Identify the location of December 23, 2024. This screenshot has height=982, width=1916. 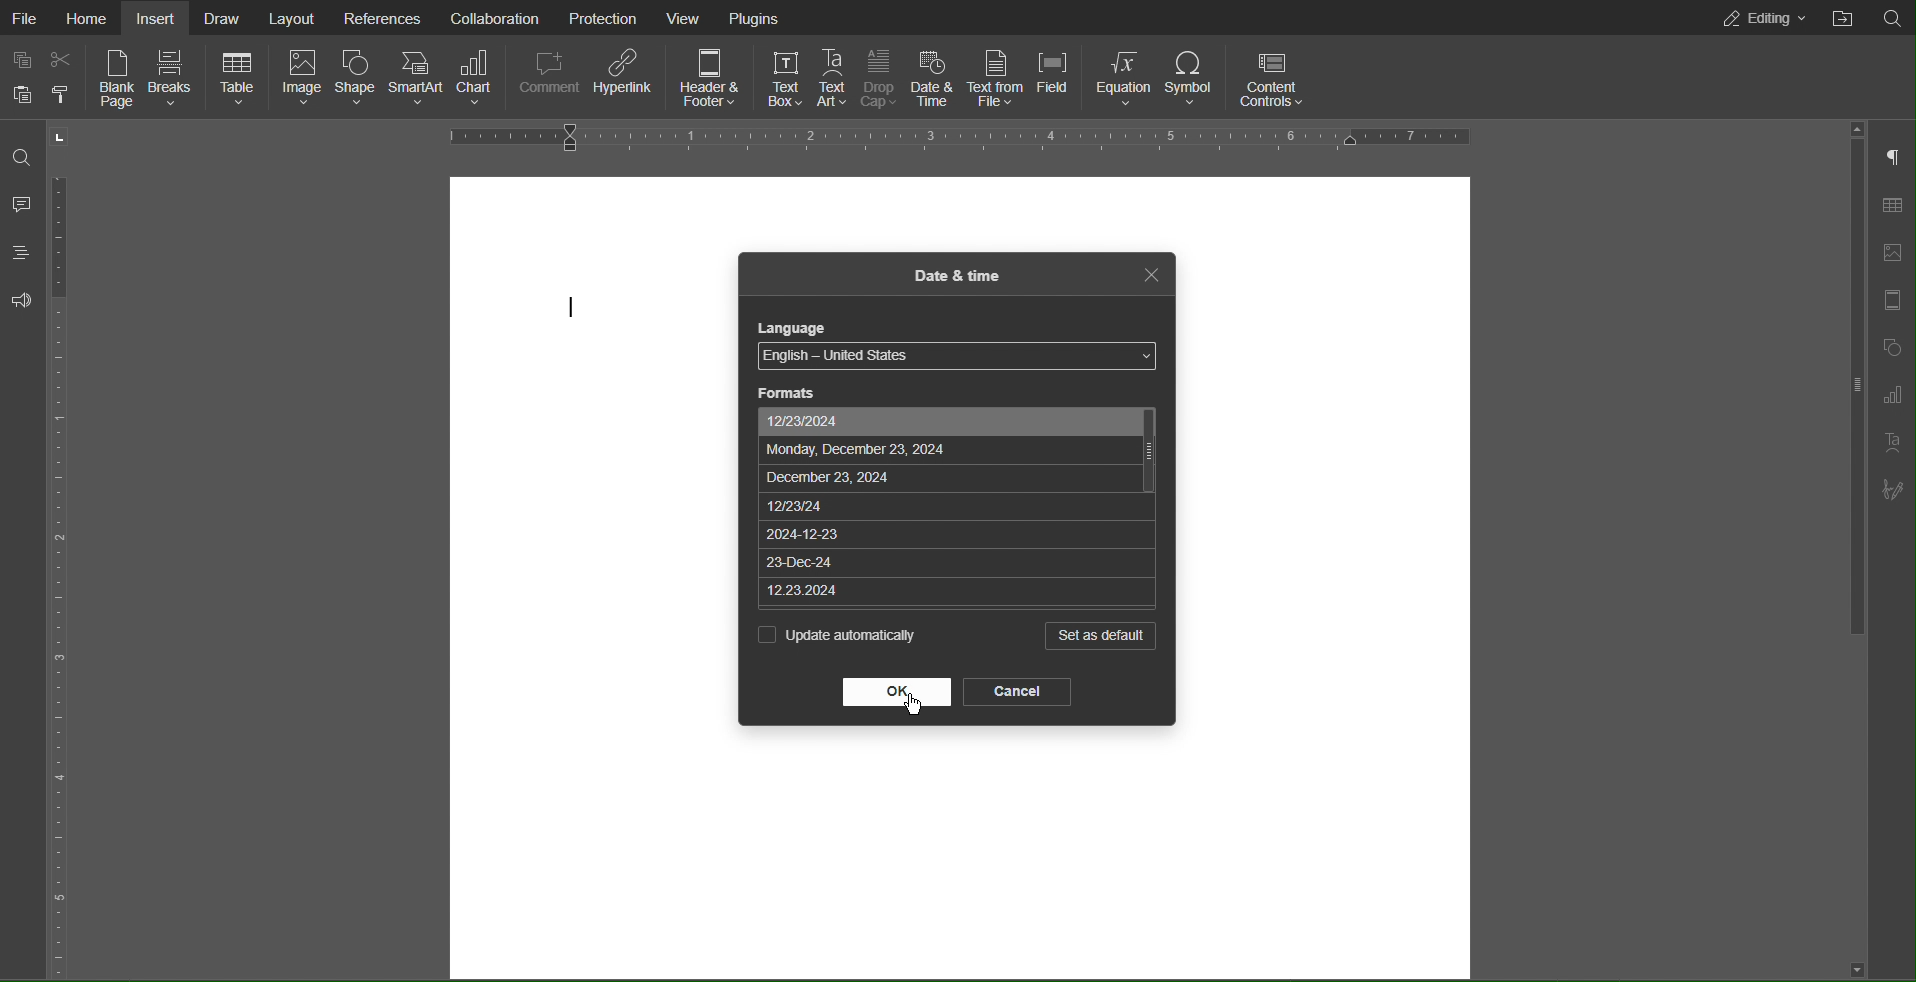
(952, 476).